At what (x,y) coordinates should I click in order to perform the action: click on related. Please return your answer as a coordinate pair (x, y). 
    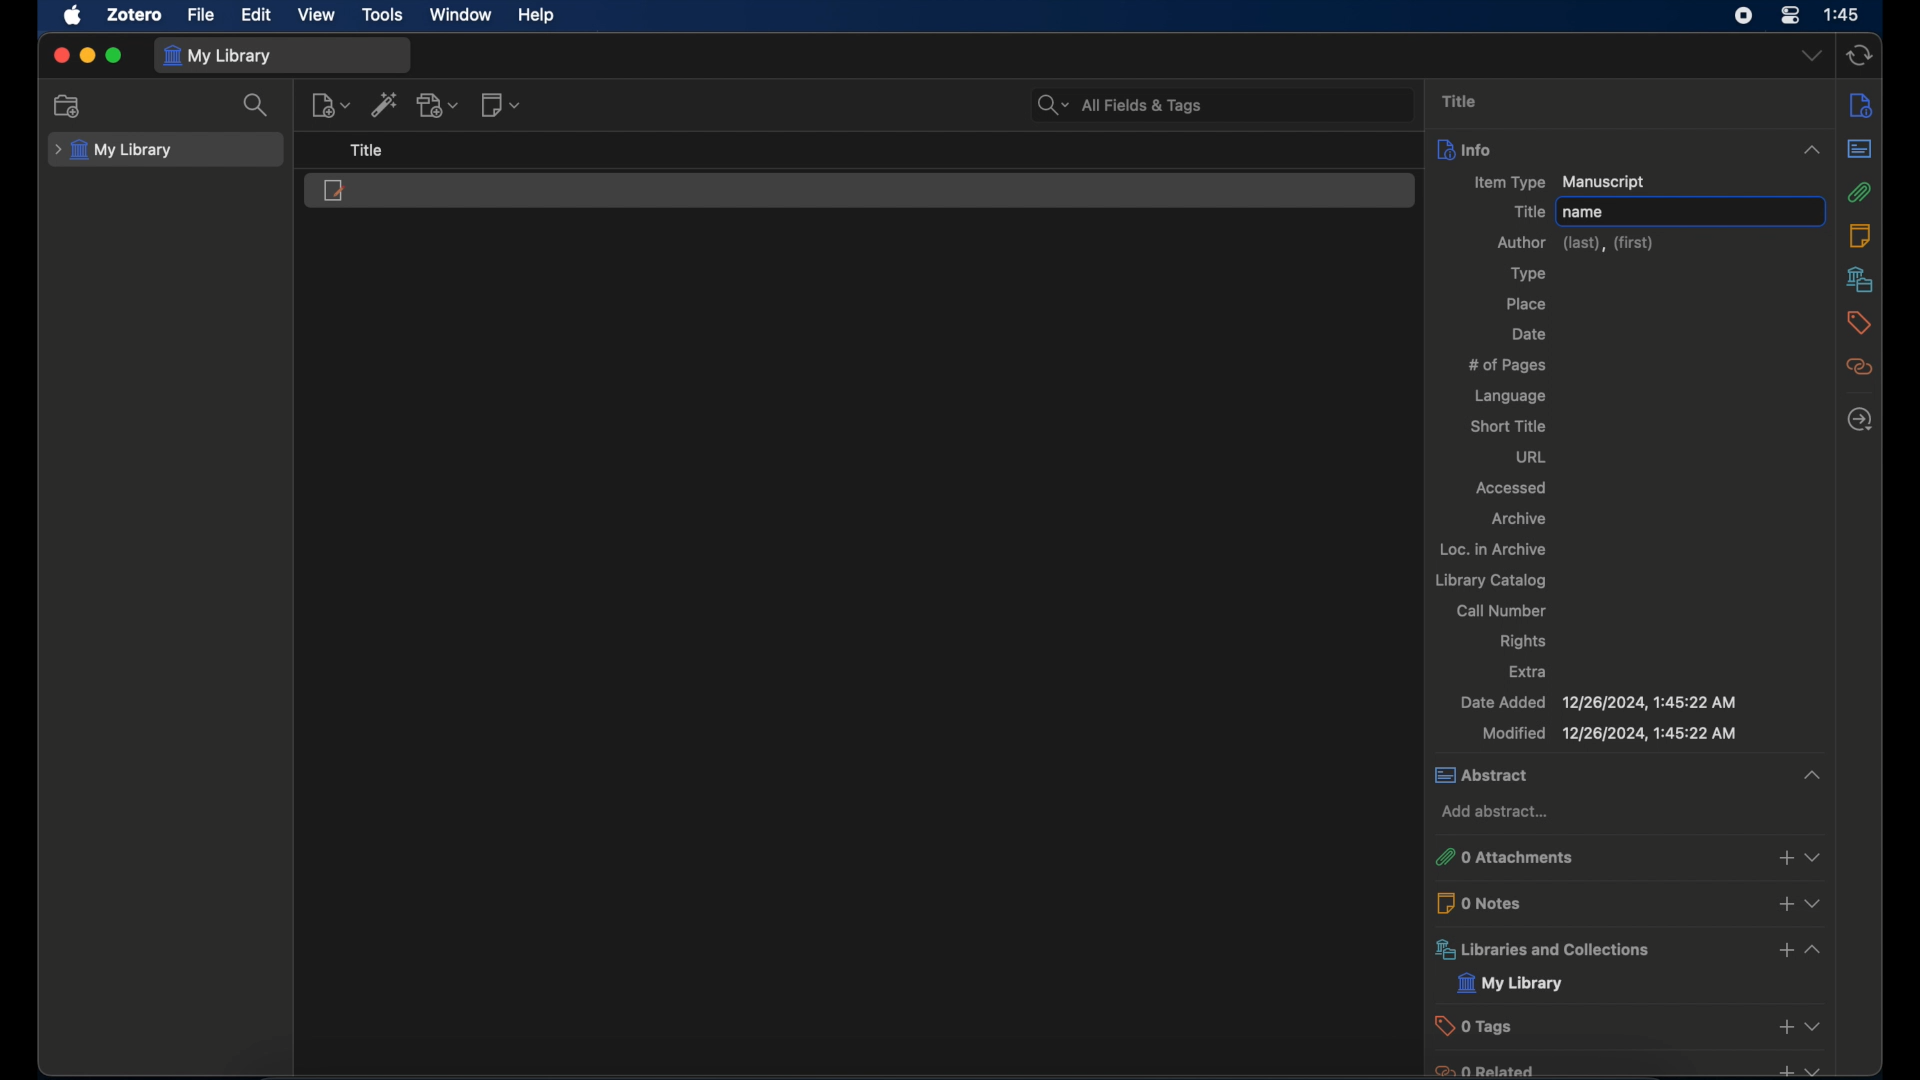
    Looking at the image, I should click on (1859, 367).